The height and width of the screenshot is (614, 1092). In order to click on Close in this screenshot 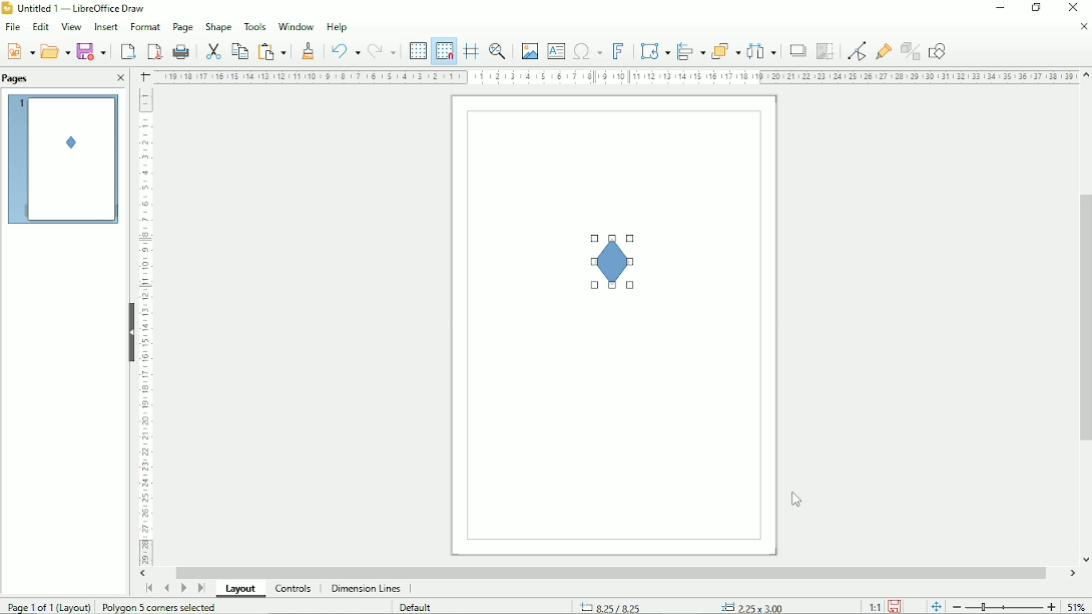, I will do `click(122, 79)`.